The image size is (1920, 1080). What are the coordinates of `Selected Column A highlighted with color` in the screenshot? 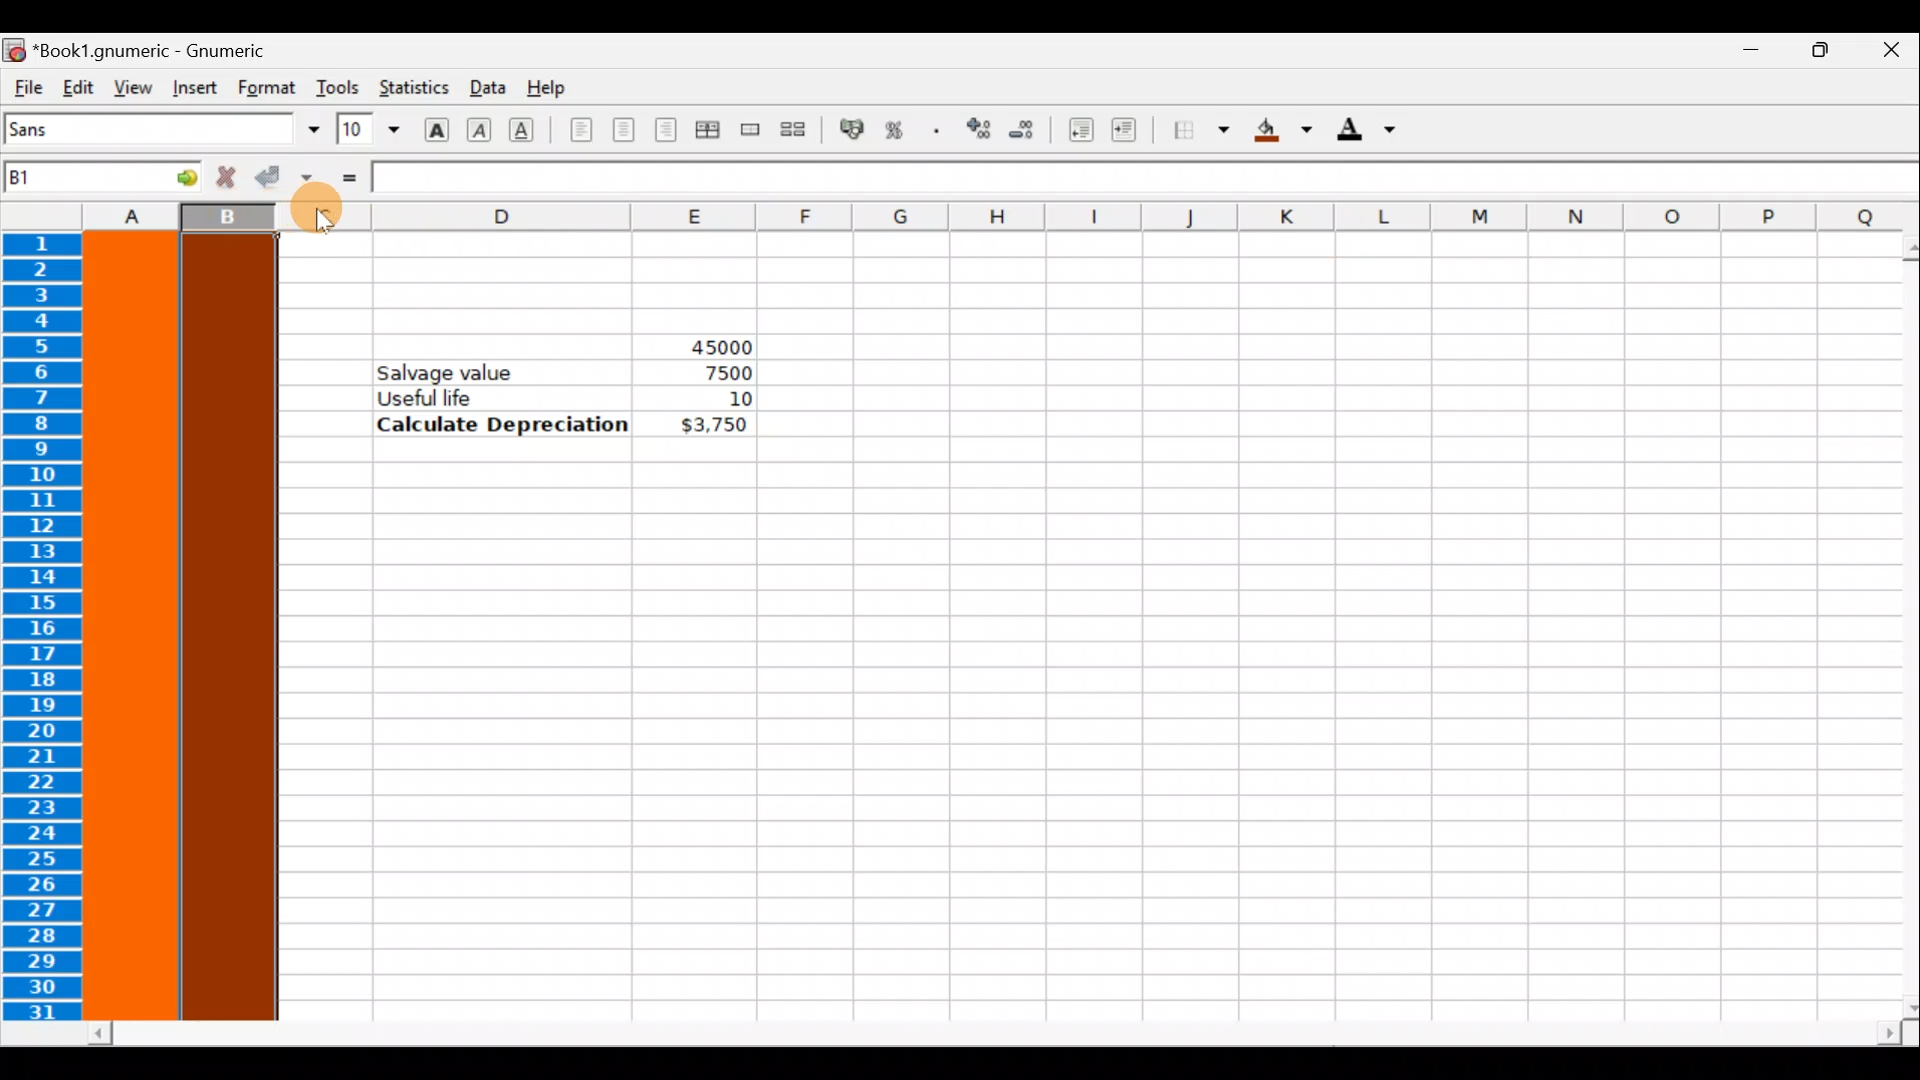 It's located at (132, 627).